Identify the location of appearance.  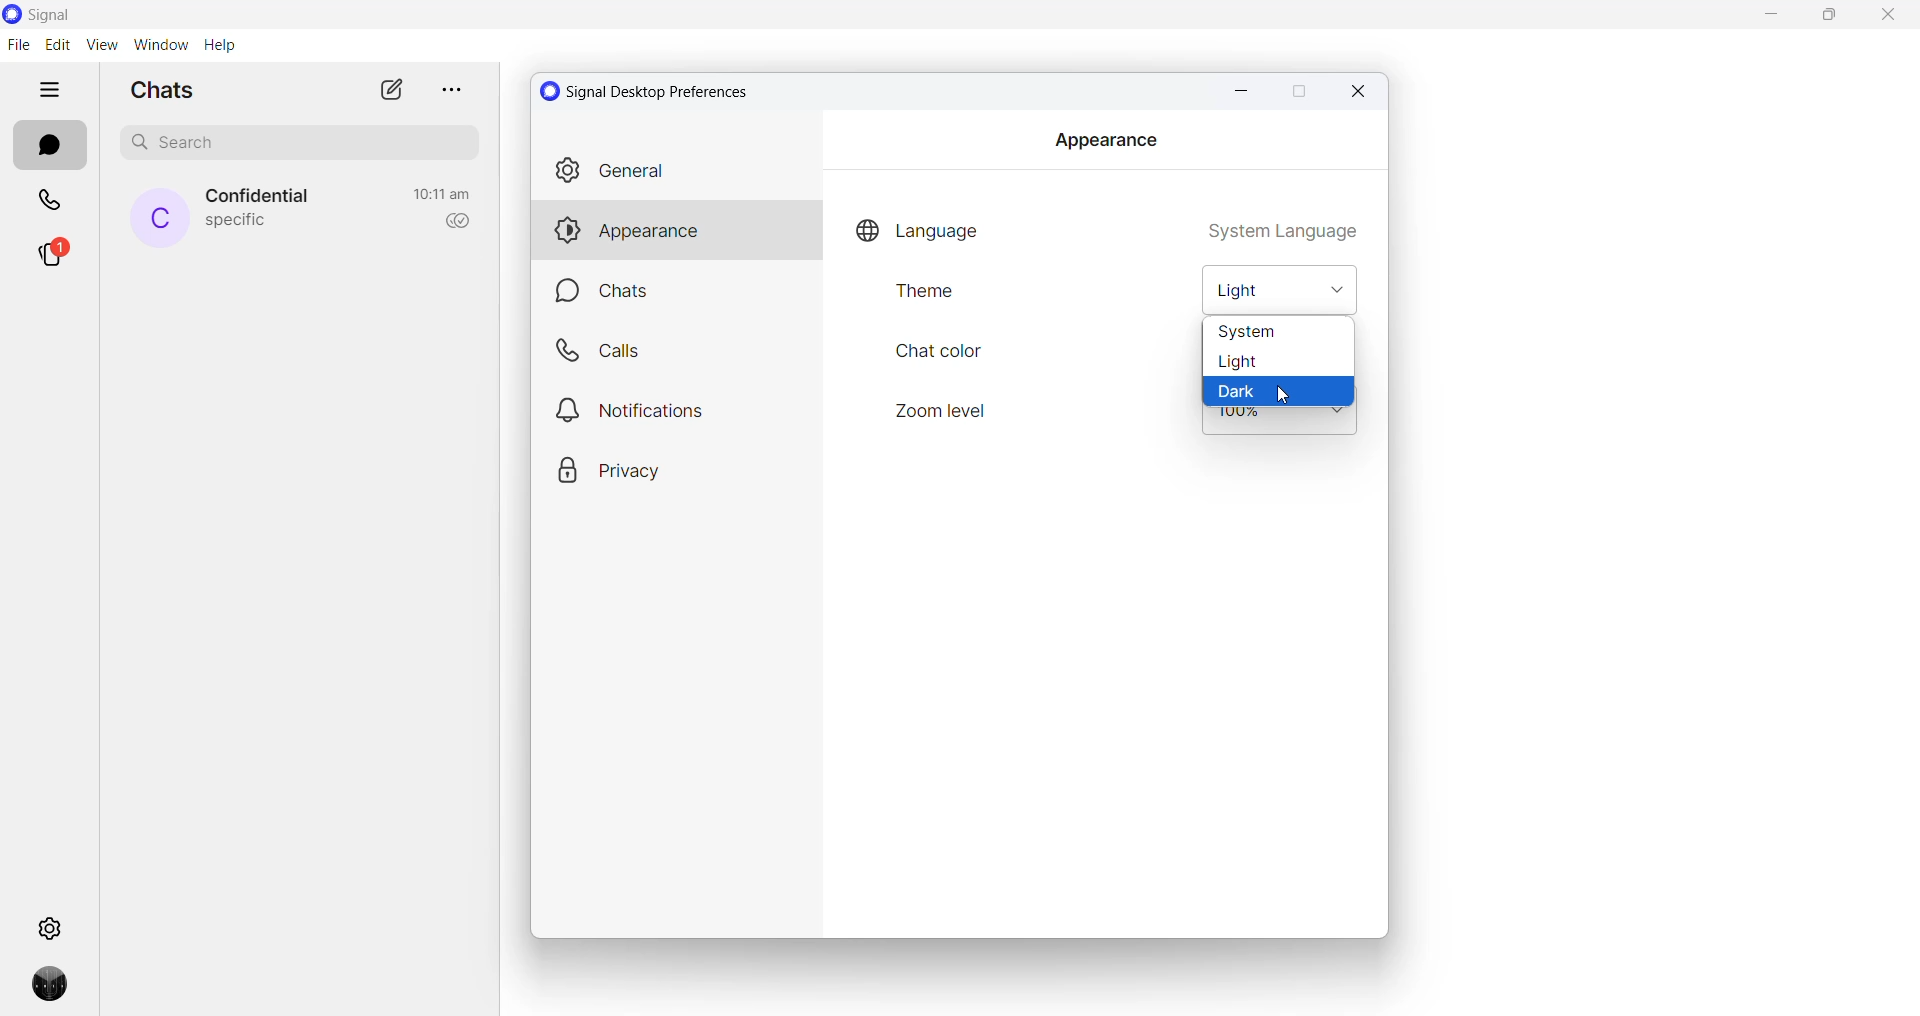
(676, 232).